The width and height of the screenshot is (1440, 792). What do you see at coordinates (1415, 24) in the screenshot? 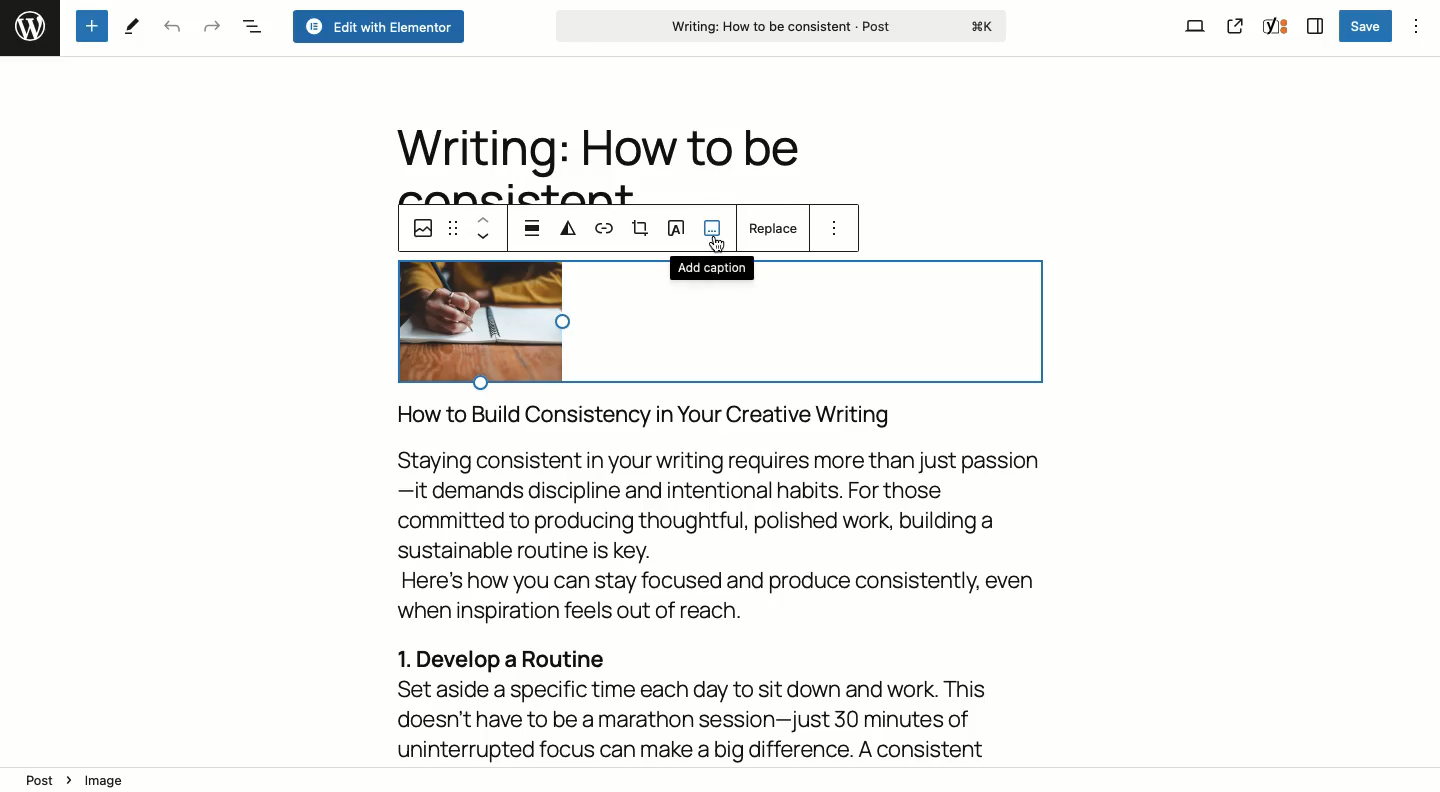
I see `Options` at bounding box center [1415, 24].